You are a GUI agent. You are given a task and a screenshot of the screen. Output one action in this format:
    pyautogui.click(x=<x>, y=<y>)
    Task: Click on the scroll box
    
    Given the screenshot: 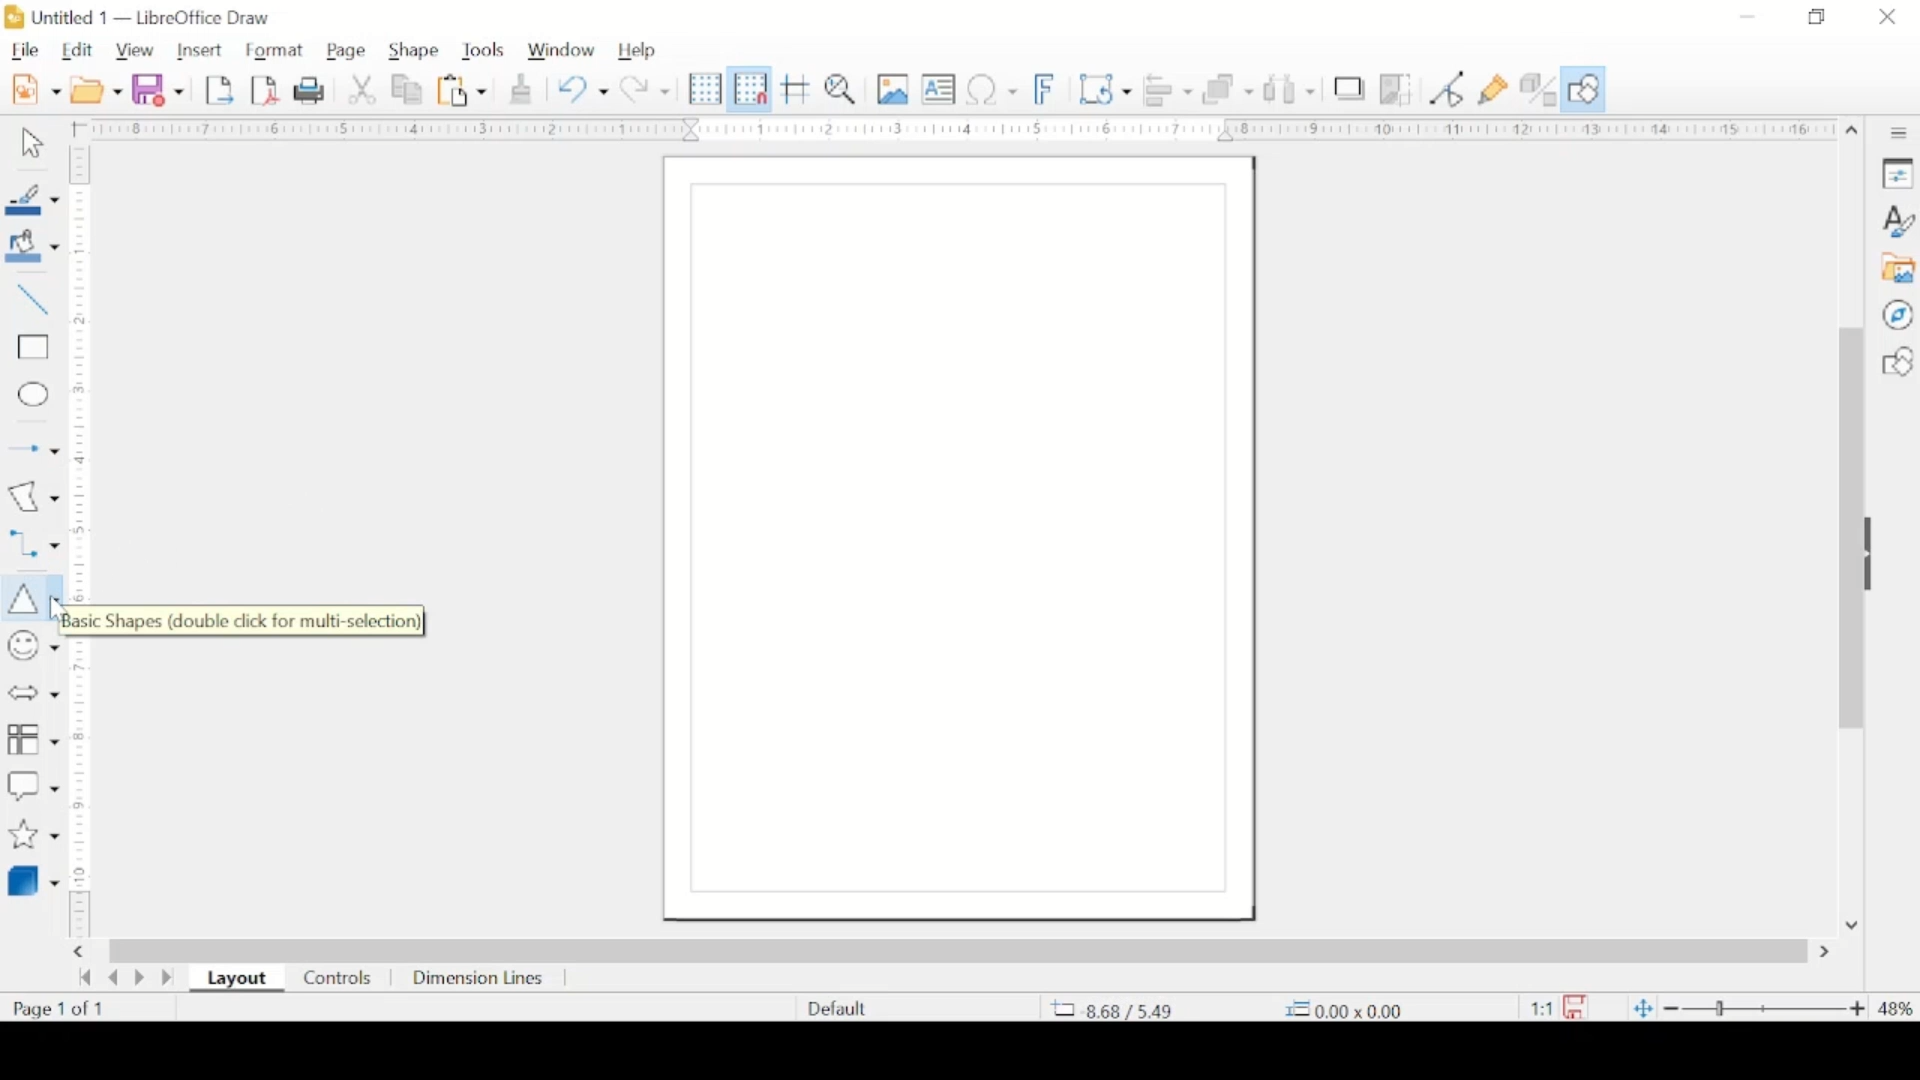 What is the action you would take?
    pyautogui.click(x=960, y=948)
    